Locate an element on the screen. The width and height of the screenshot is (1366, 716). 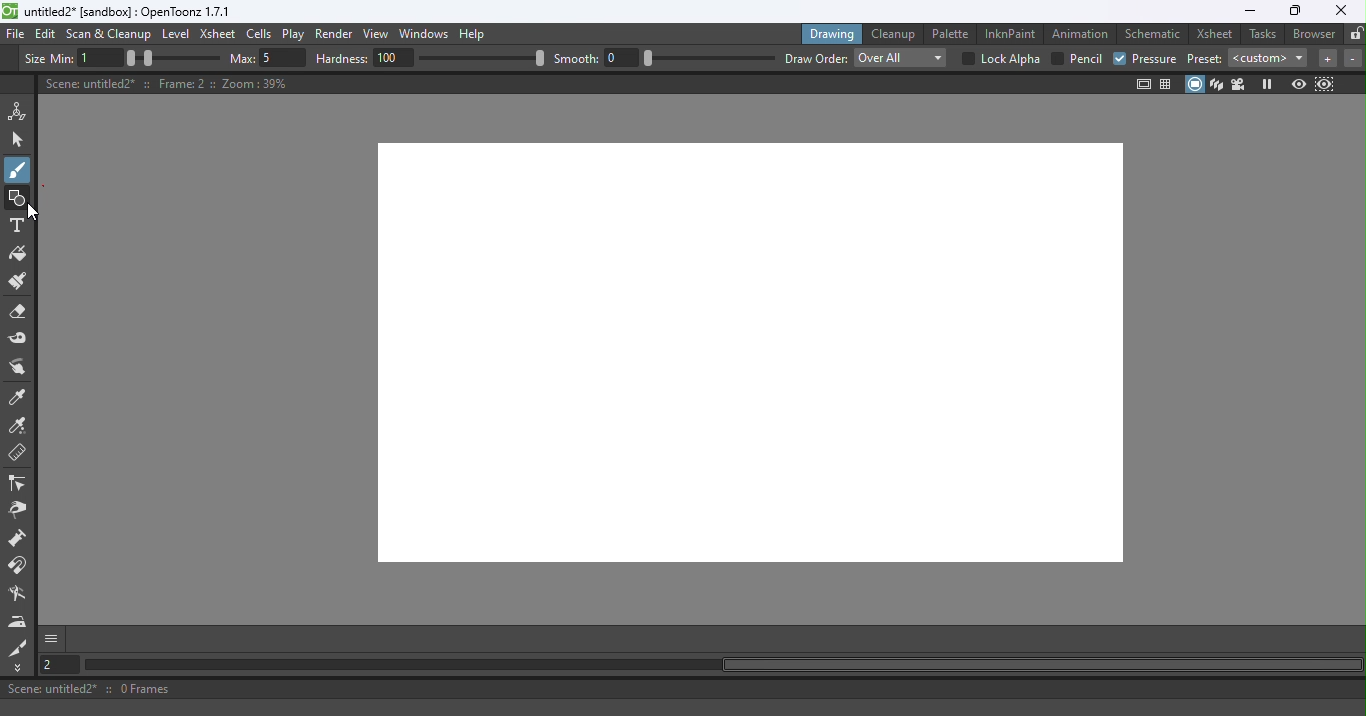
Camera view is located at coordinates (1241, 83).